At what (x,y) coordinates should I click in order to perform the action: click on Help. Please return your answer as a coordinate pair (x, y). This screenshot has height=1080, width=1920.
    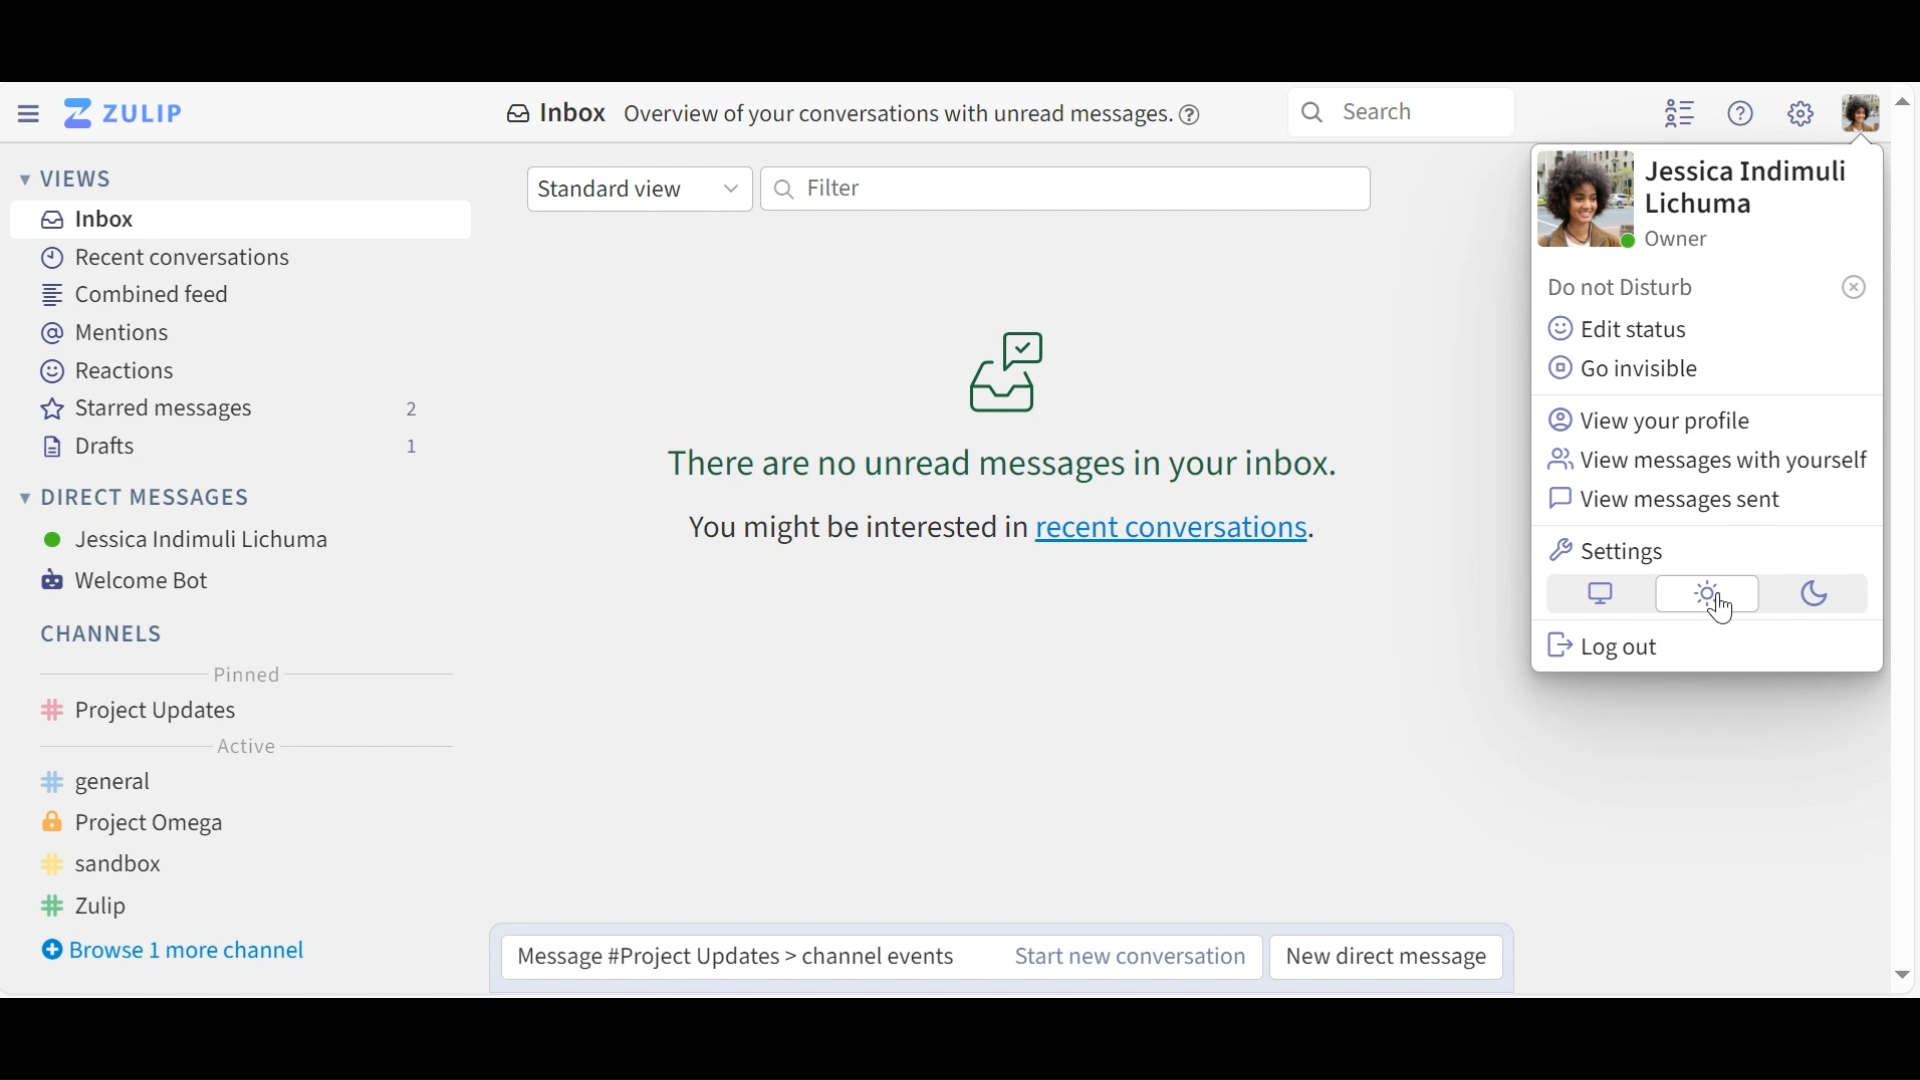
    Looking at the image, I should click on (1194, 111).